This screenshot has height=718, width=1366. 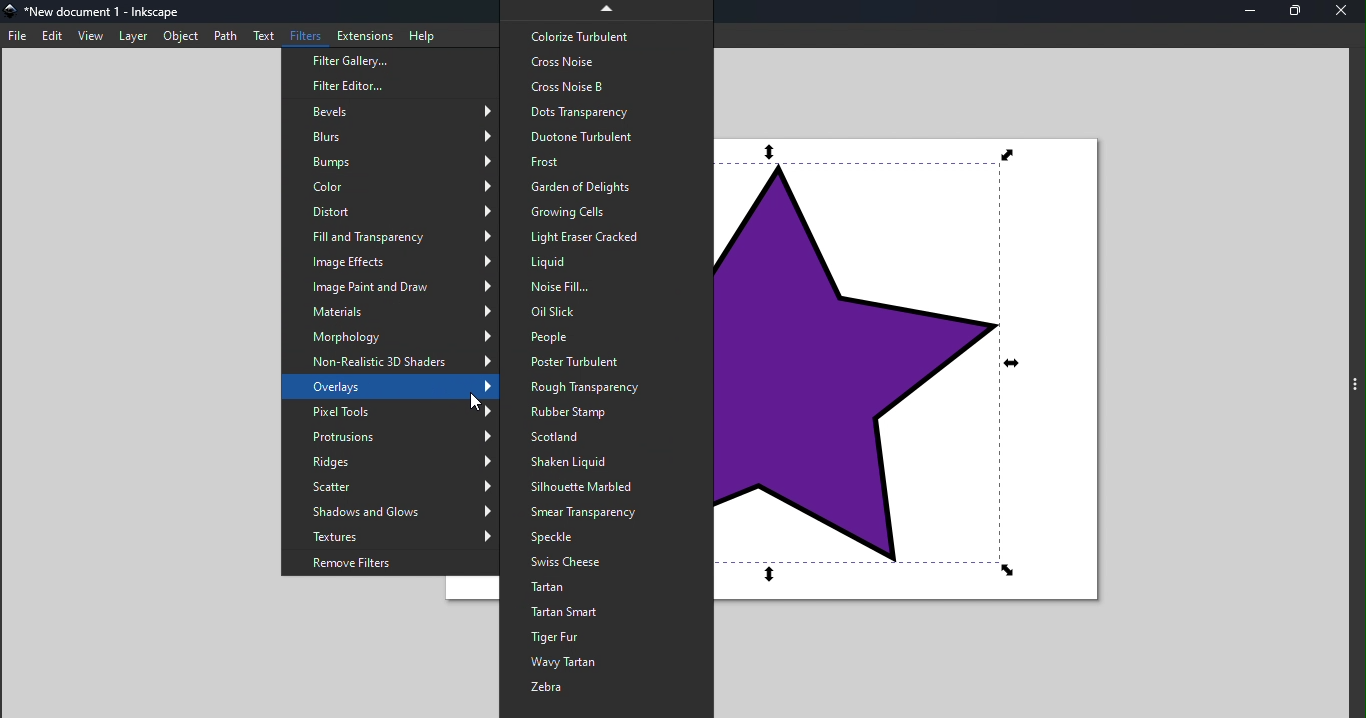 What do you see at coordinates (392, 362) in the screenshot?
I see `Non realistic 3D Shades` at bounding box center [392, 362].